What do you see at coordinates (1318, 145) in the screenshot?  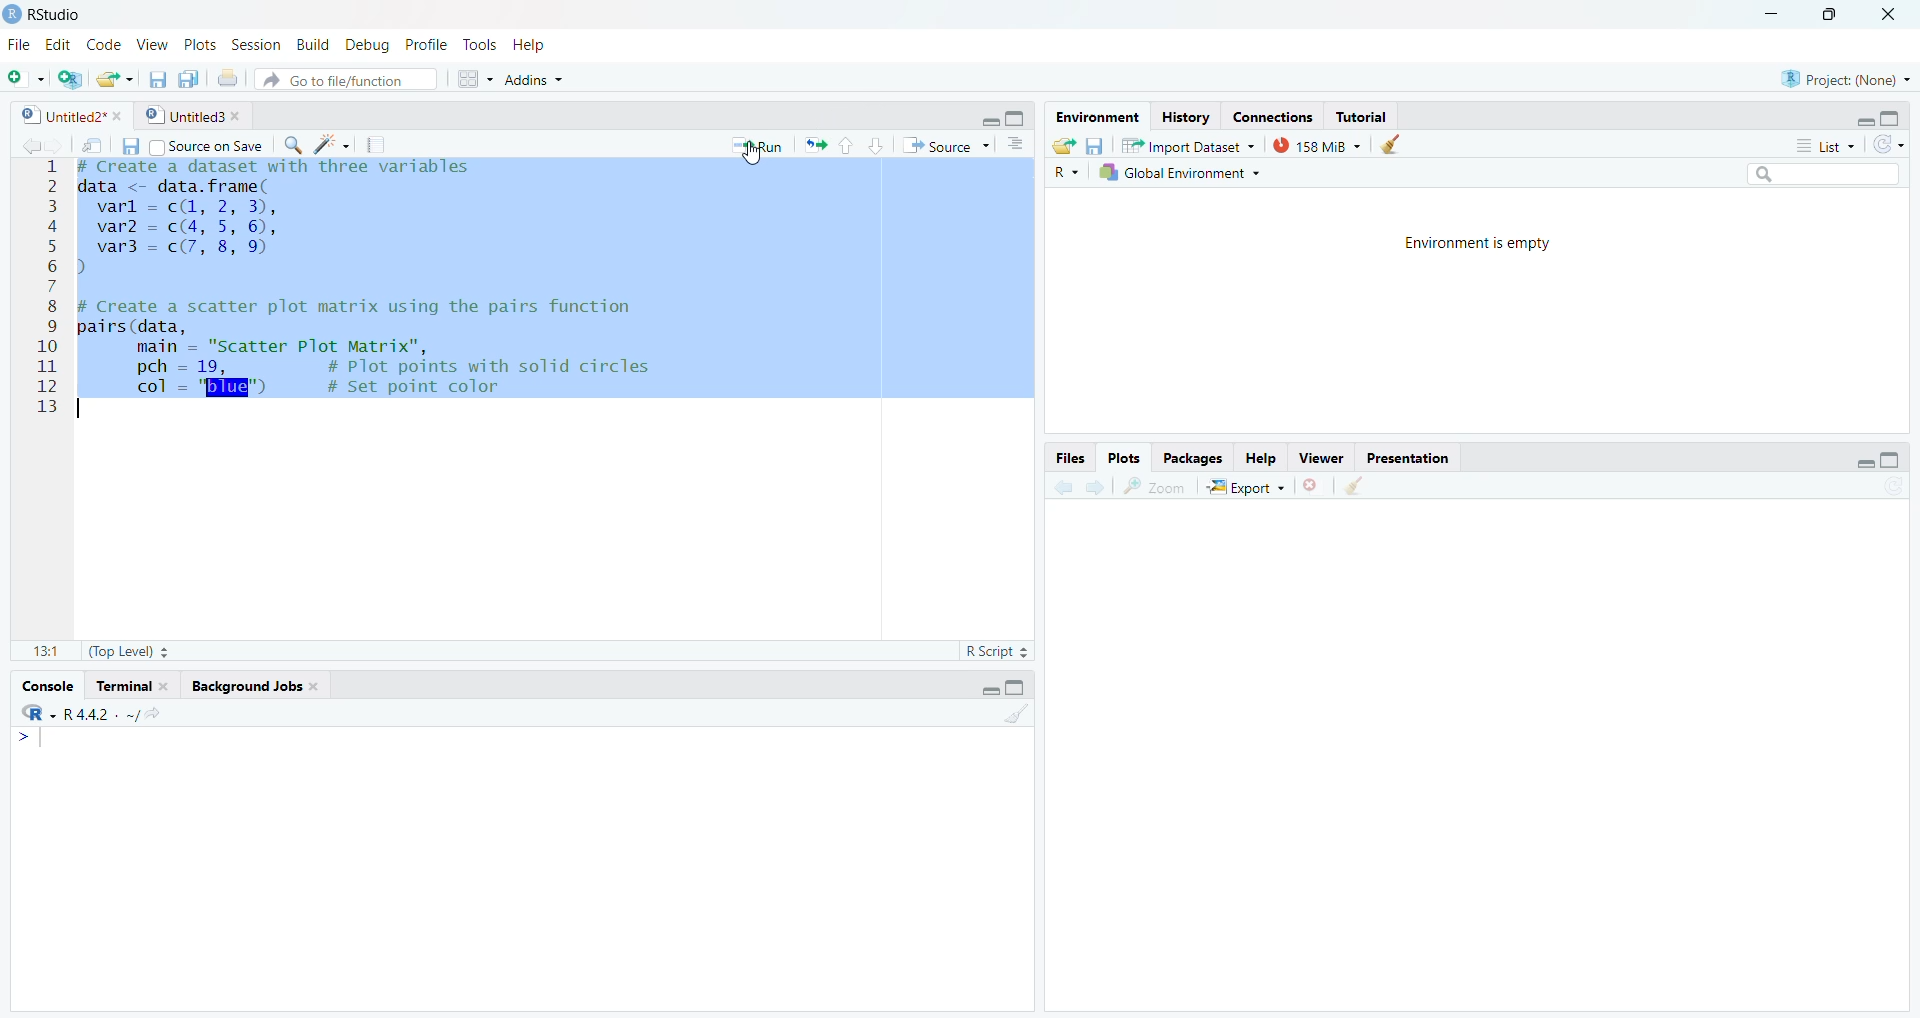 I see `156 mb` at bounding box center [1318, 145].